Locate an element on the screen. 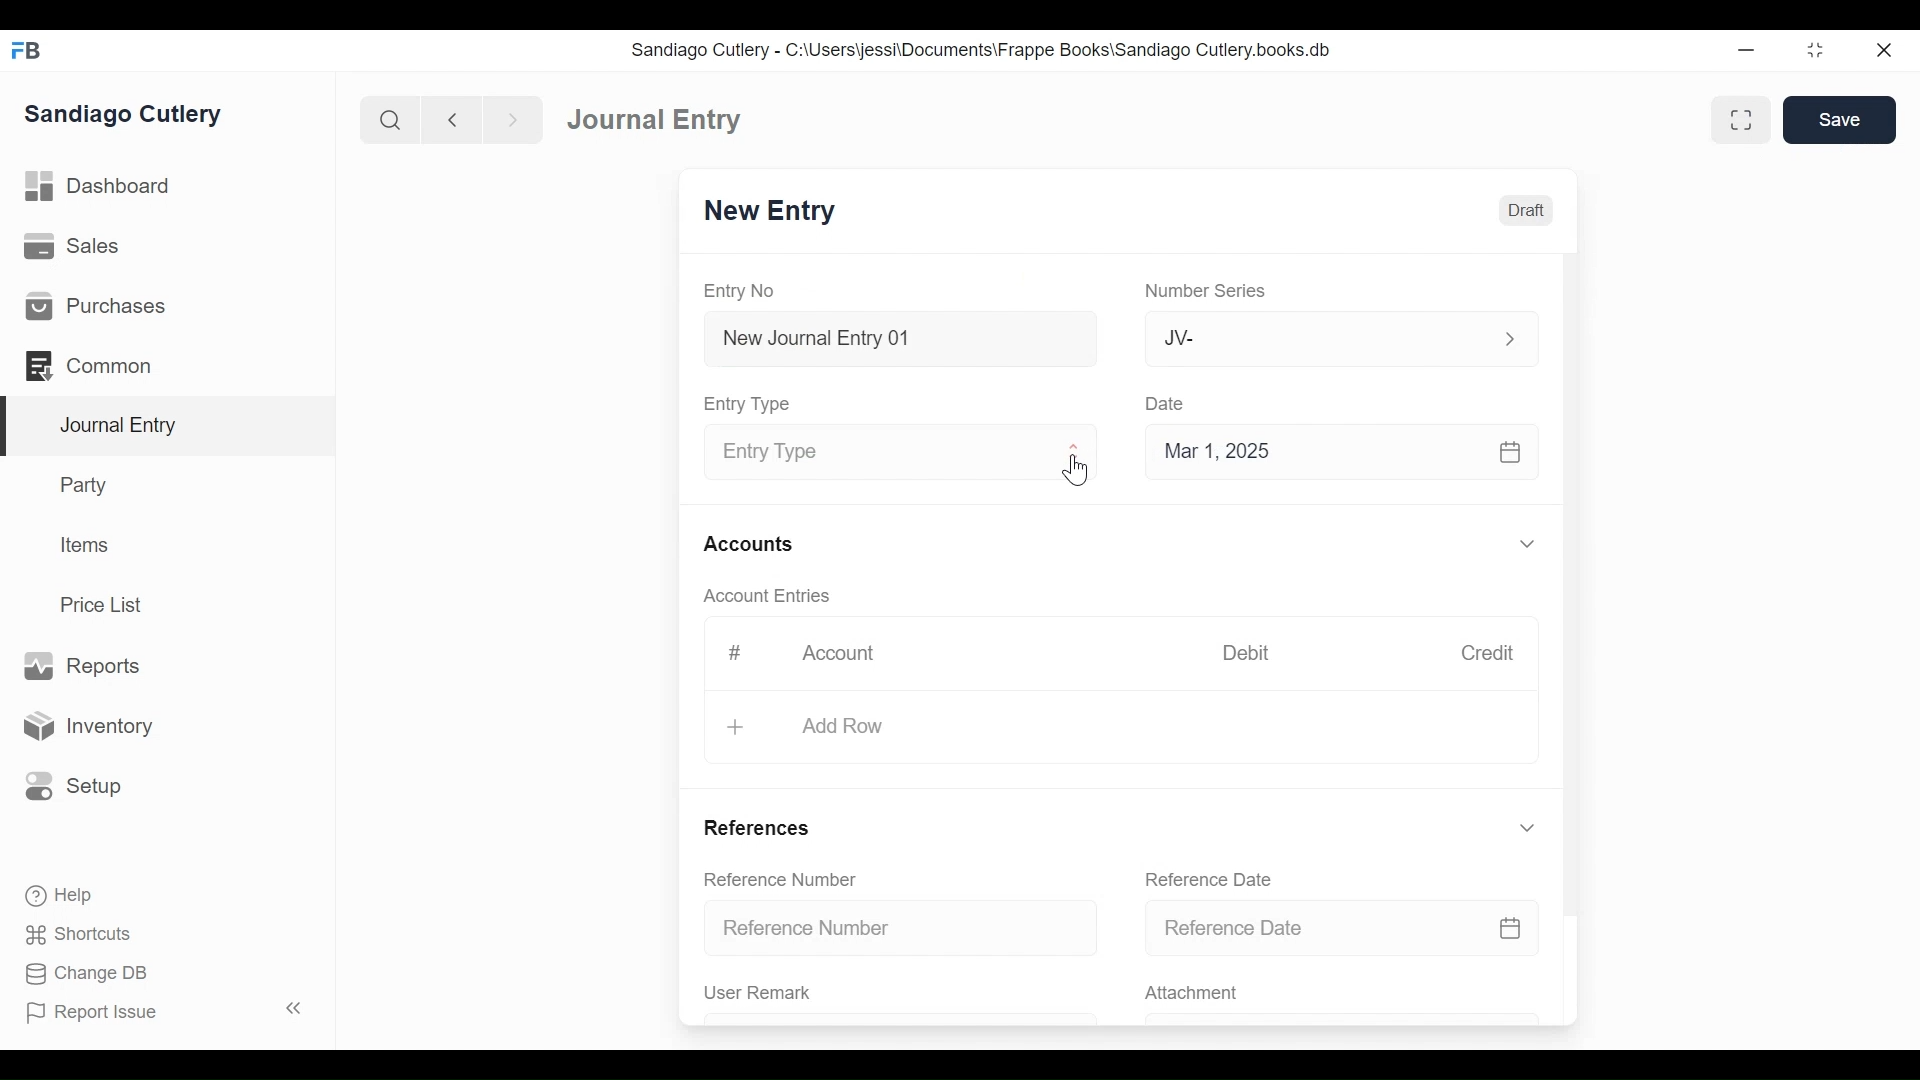  Debit is located at coordinates (1250, 653).